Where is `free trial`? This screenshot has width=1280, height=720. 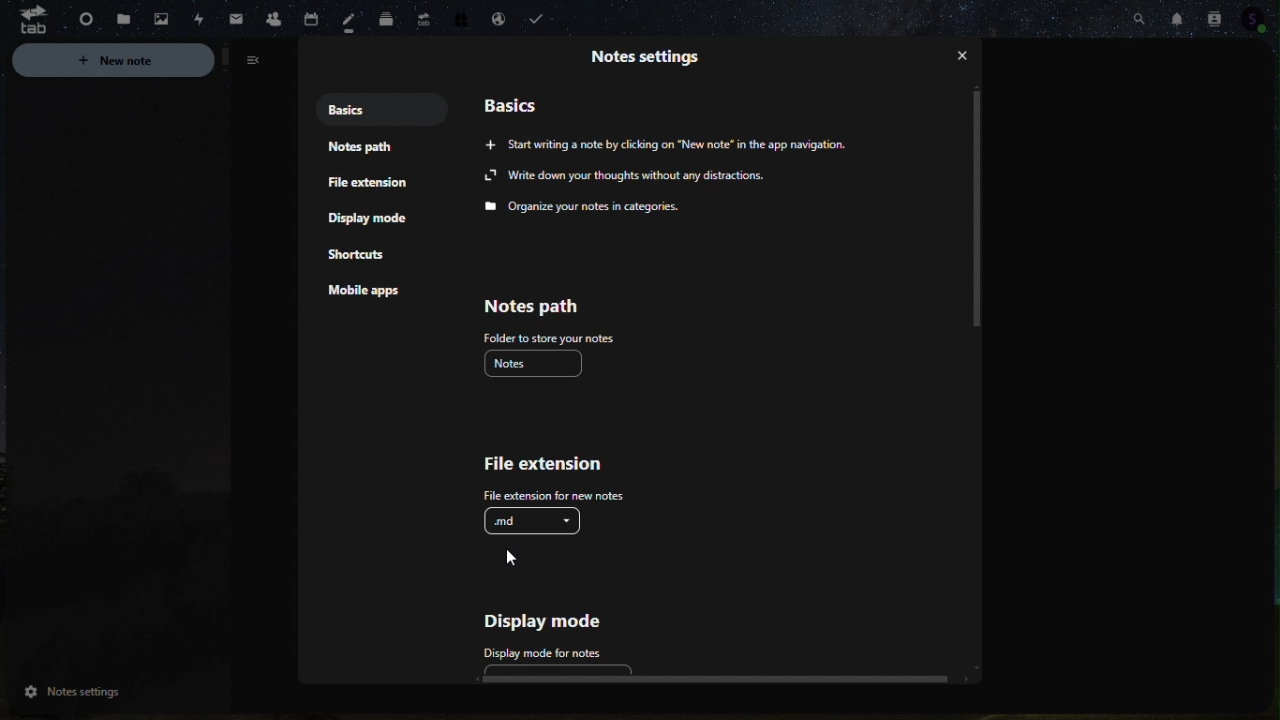 free trial is located at coordinates (456, 22).